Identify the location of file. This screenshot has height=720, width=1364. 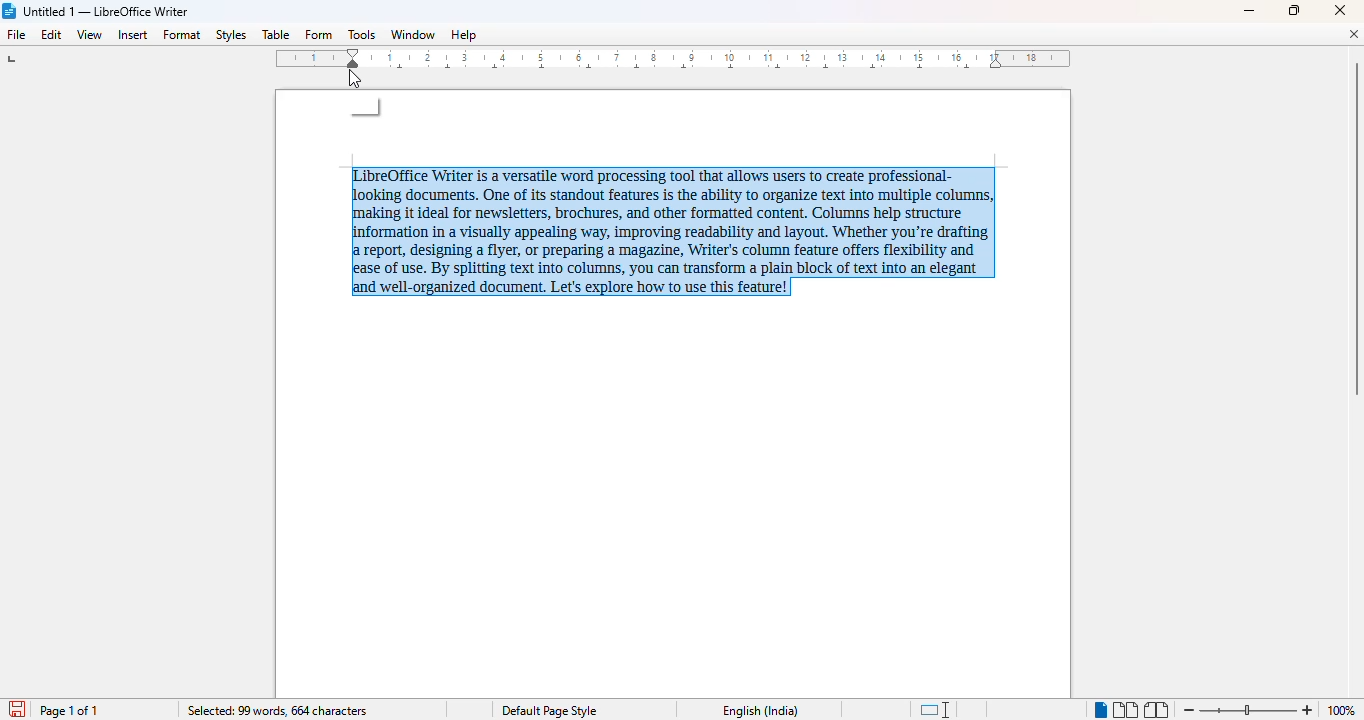
(15, 34).